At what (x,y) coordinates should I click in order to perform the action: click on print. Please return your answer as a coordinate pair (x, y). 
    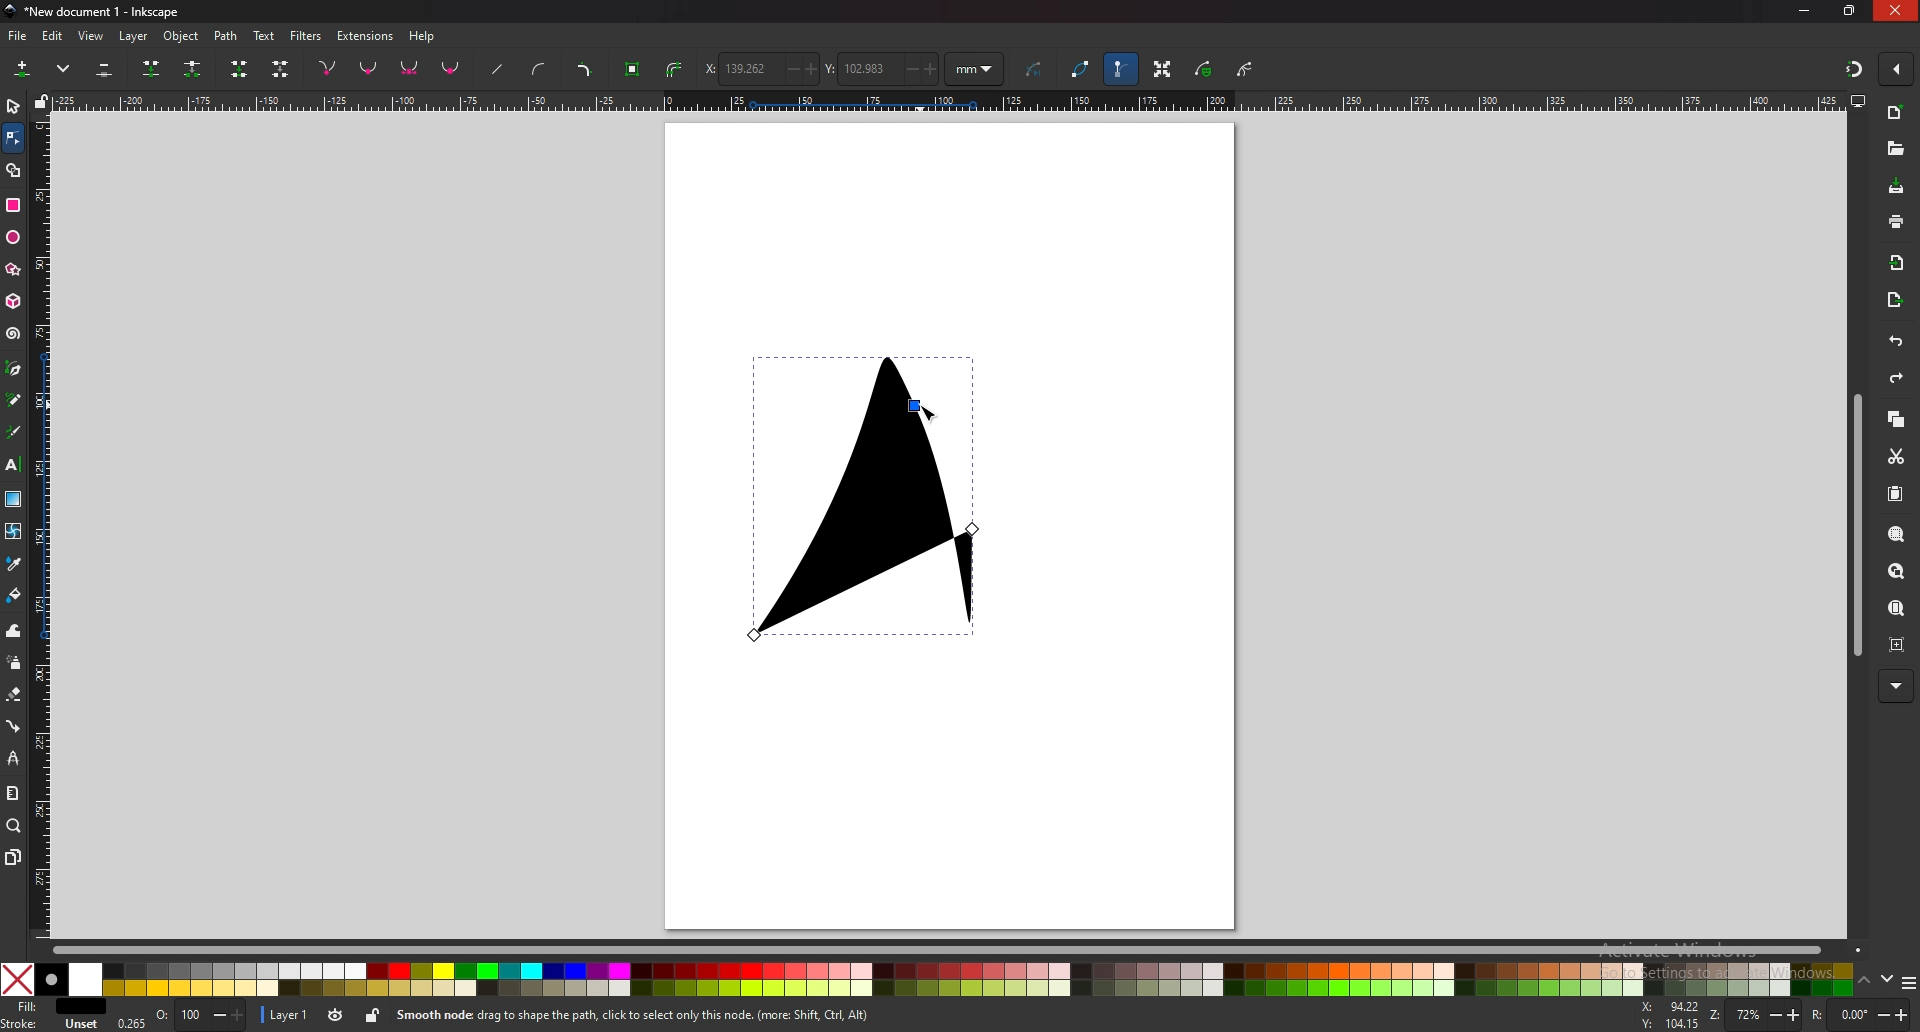
    Looking at the image, I should click on (1895, 221).